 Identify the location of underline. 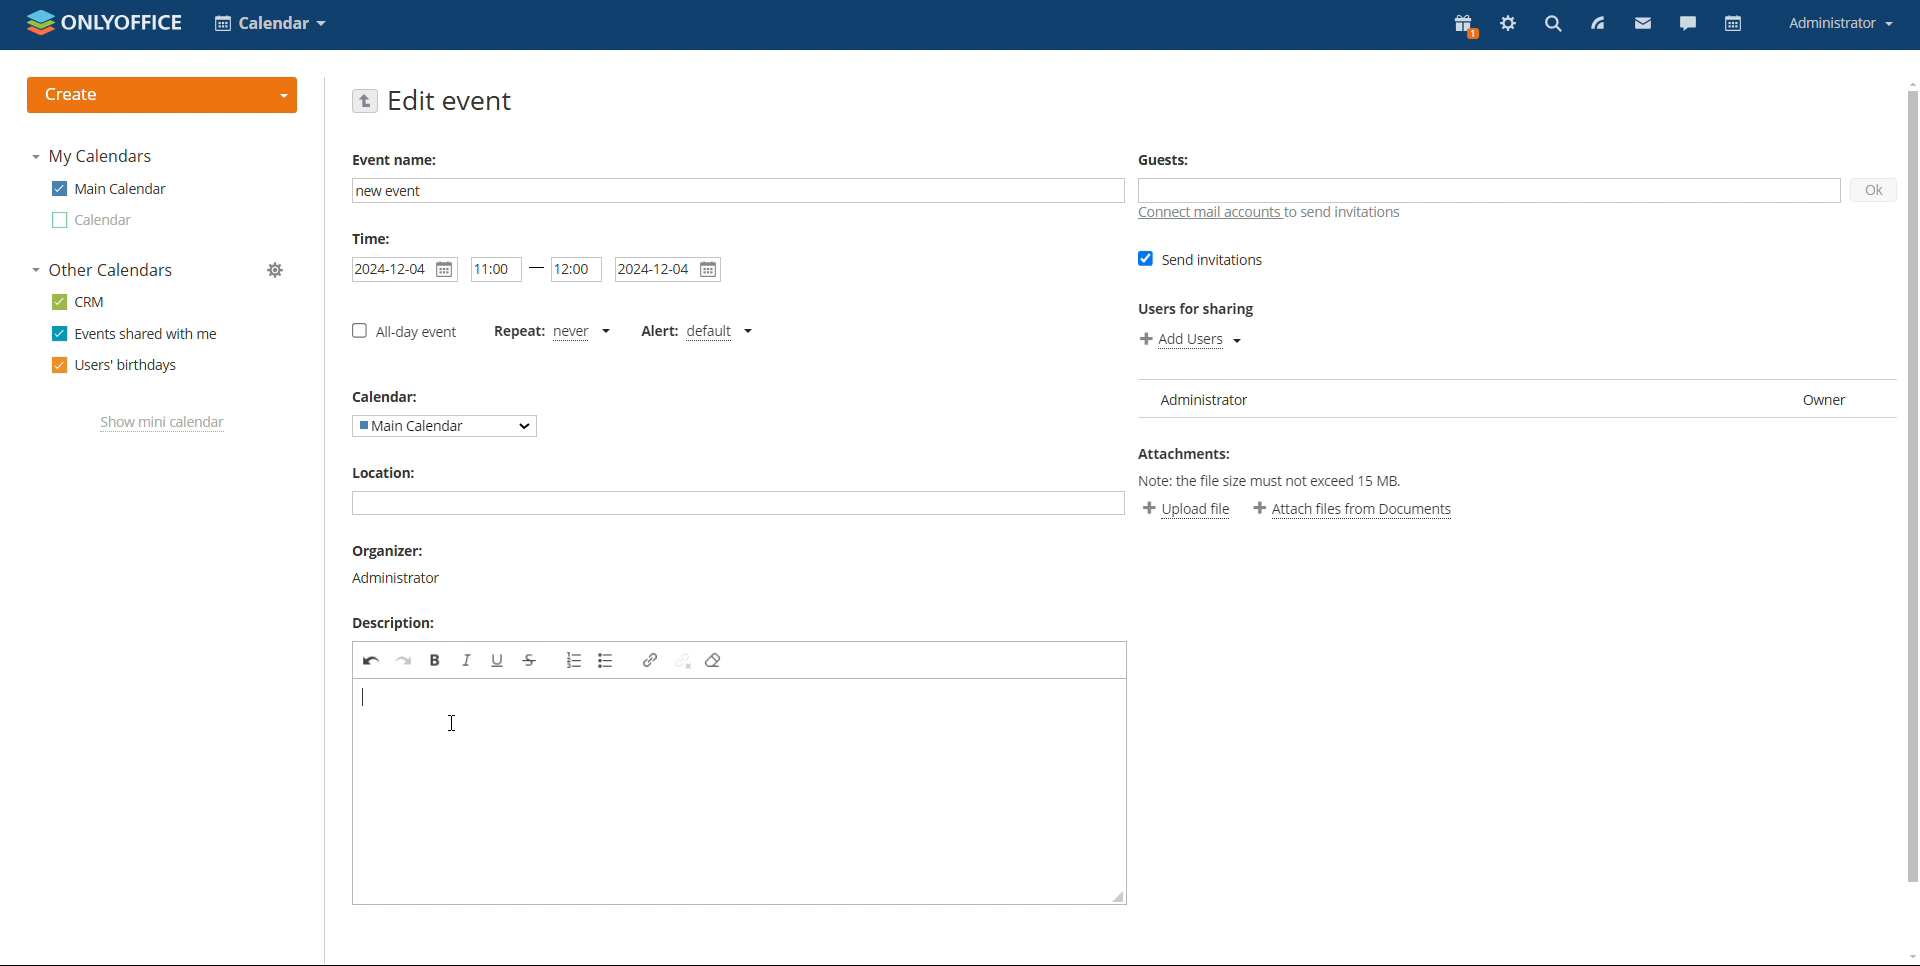
(497, 660).